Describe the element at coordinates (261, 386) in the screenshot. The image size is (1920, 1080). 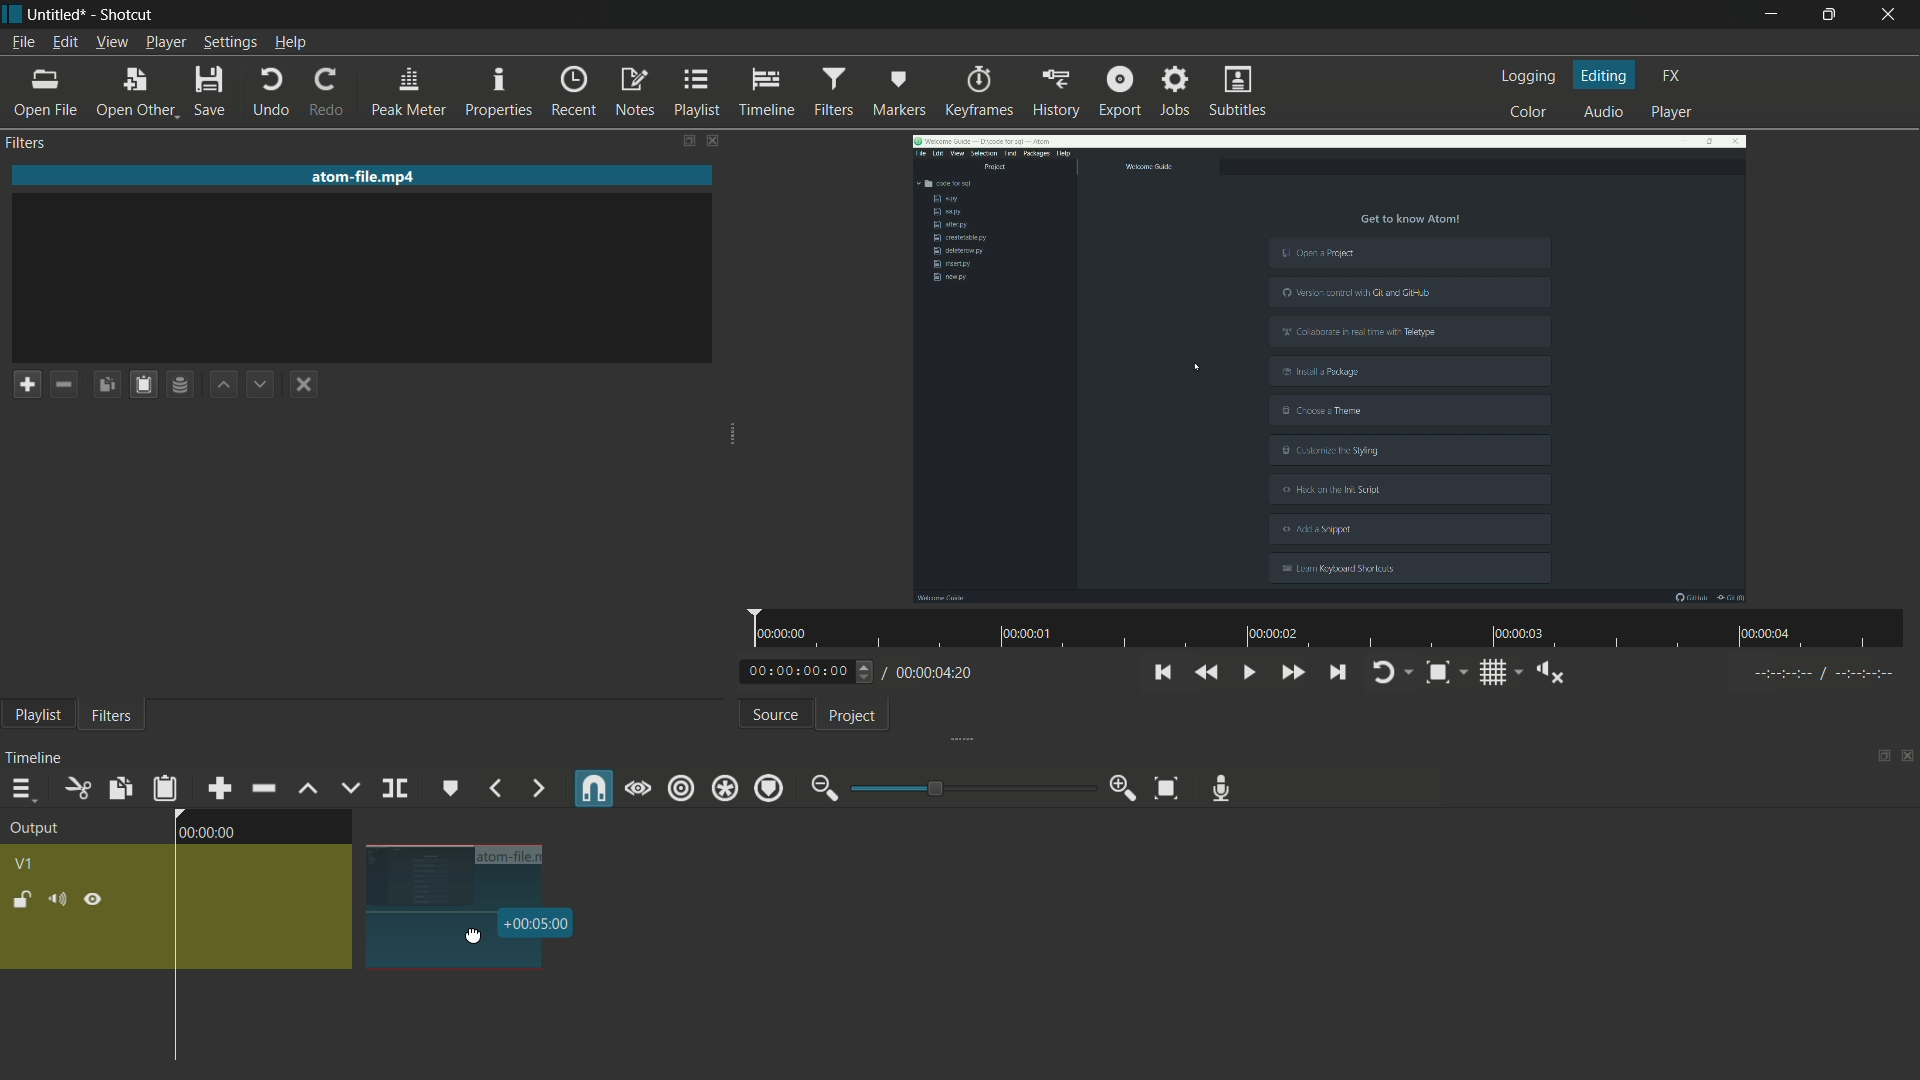
I see `move filter down` at that location.